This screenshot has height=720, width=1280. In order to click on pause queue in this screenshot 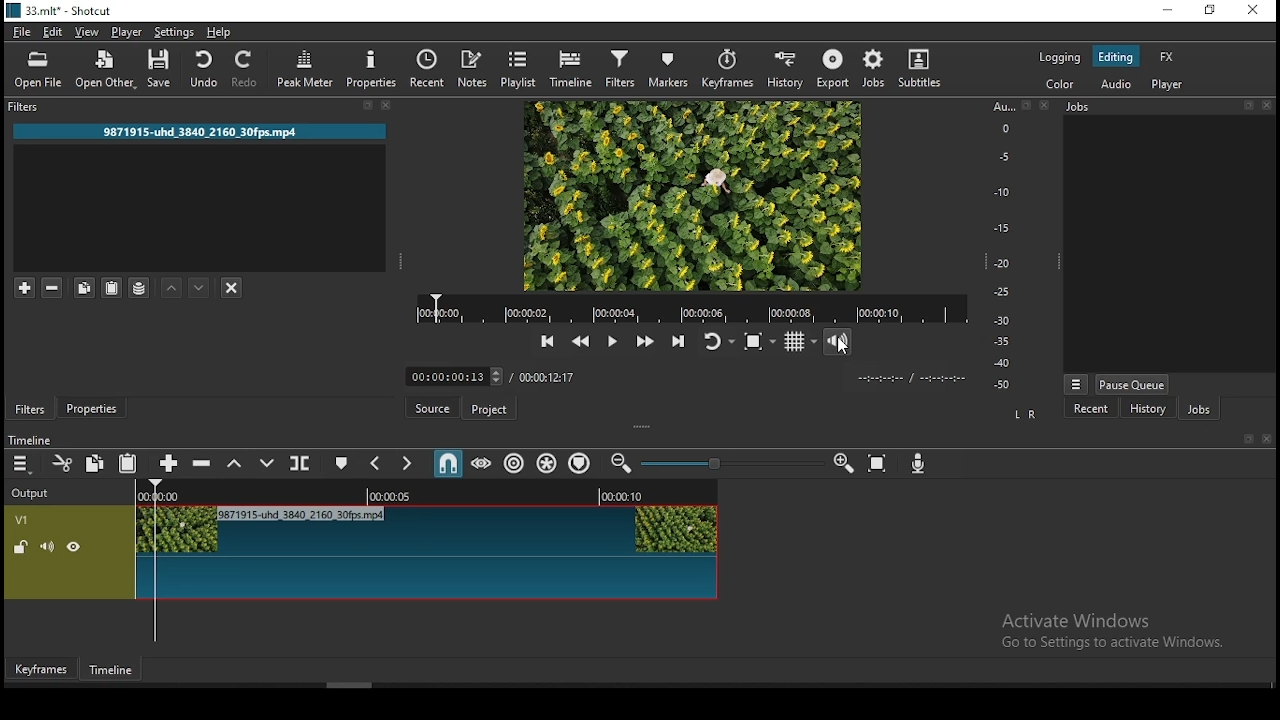, I will do `click(1134, 384)`.